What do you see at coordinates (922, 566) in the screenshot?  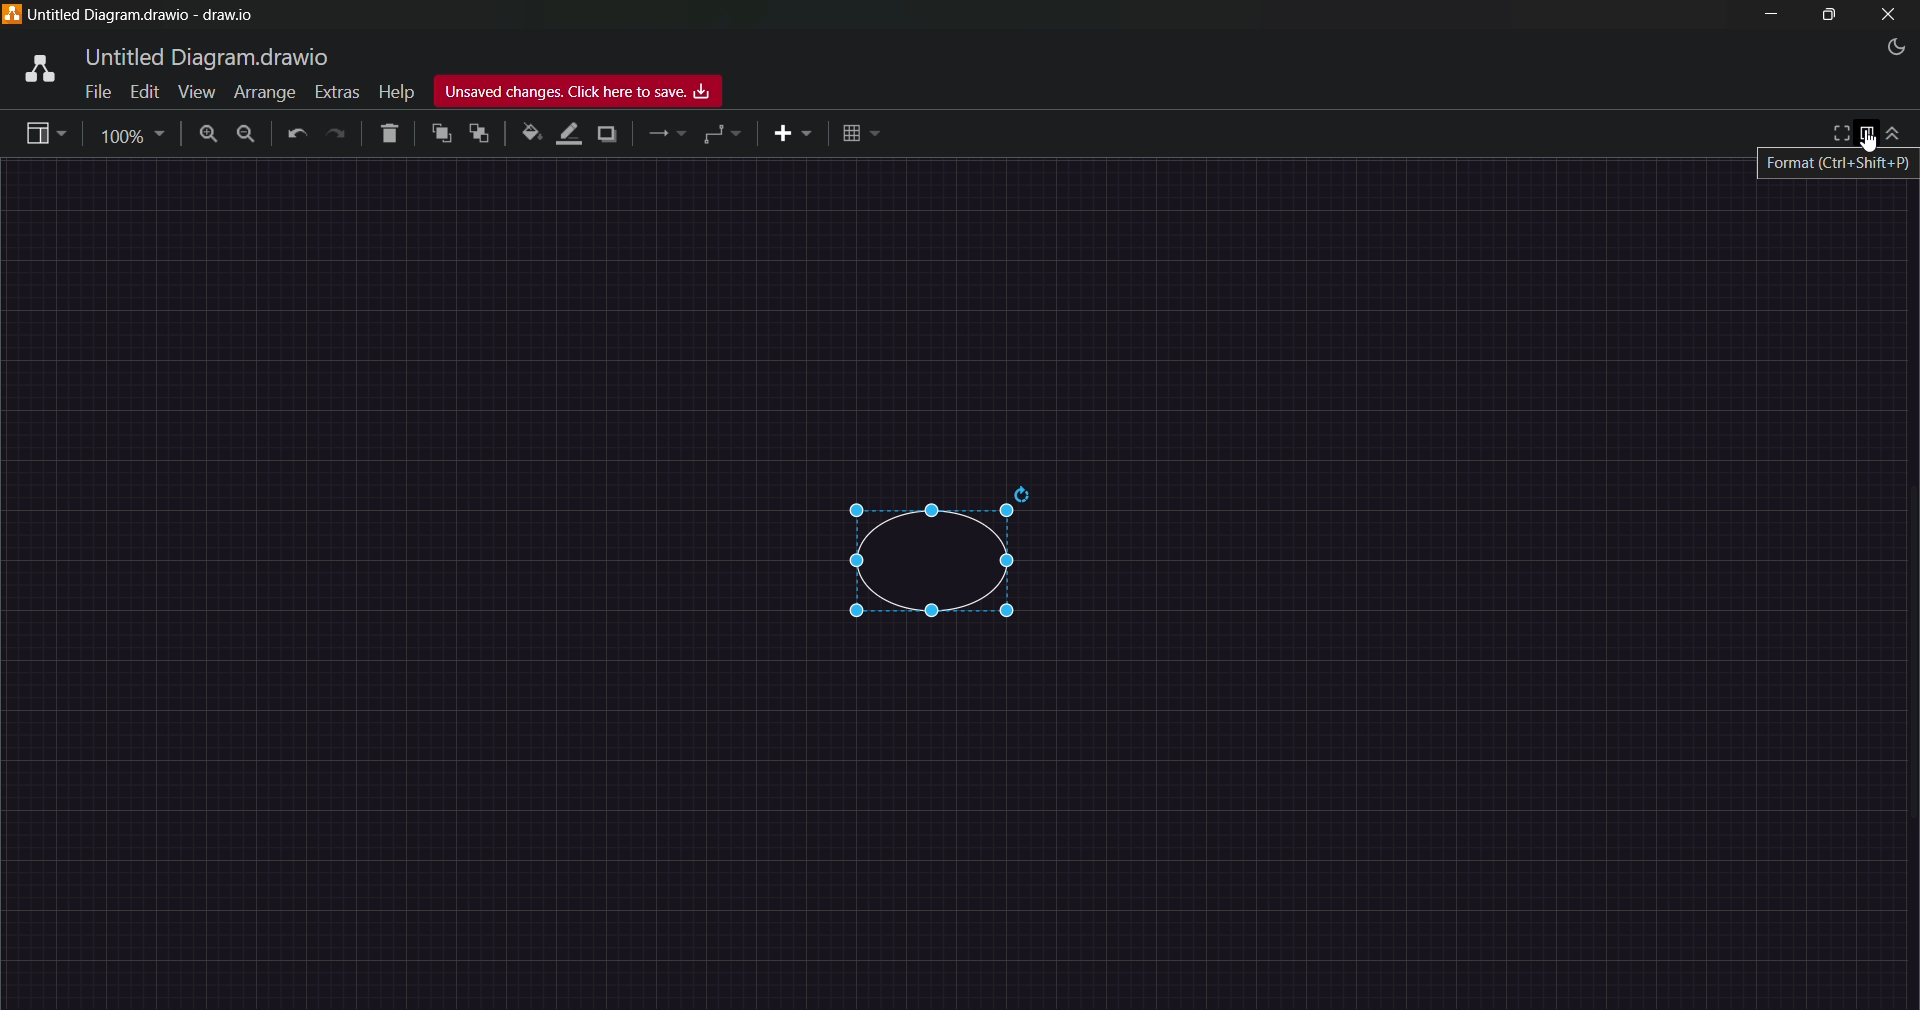 I see `circle selected` at bounding box center [922, 566].